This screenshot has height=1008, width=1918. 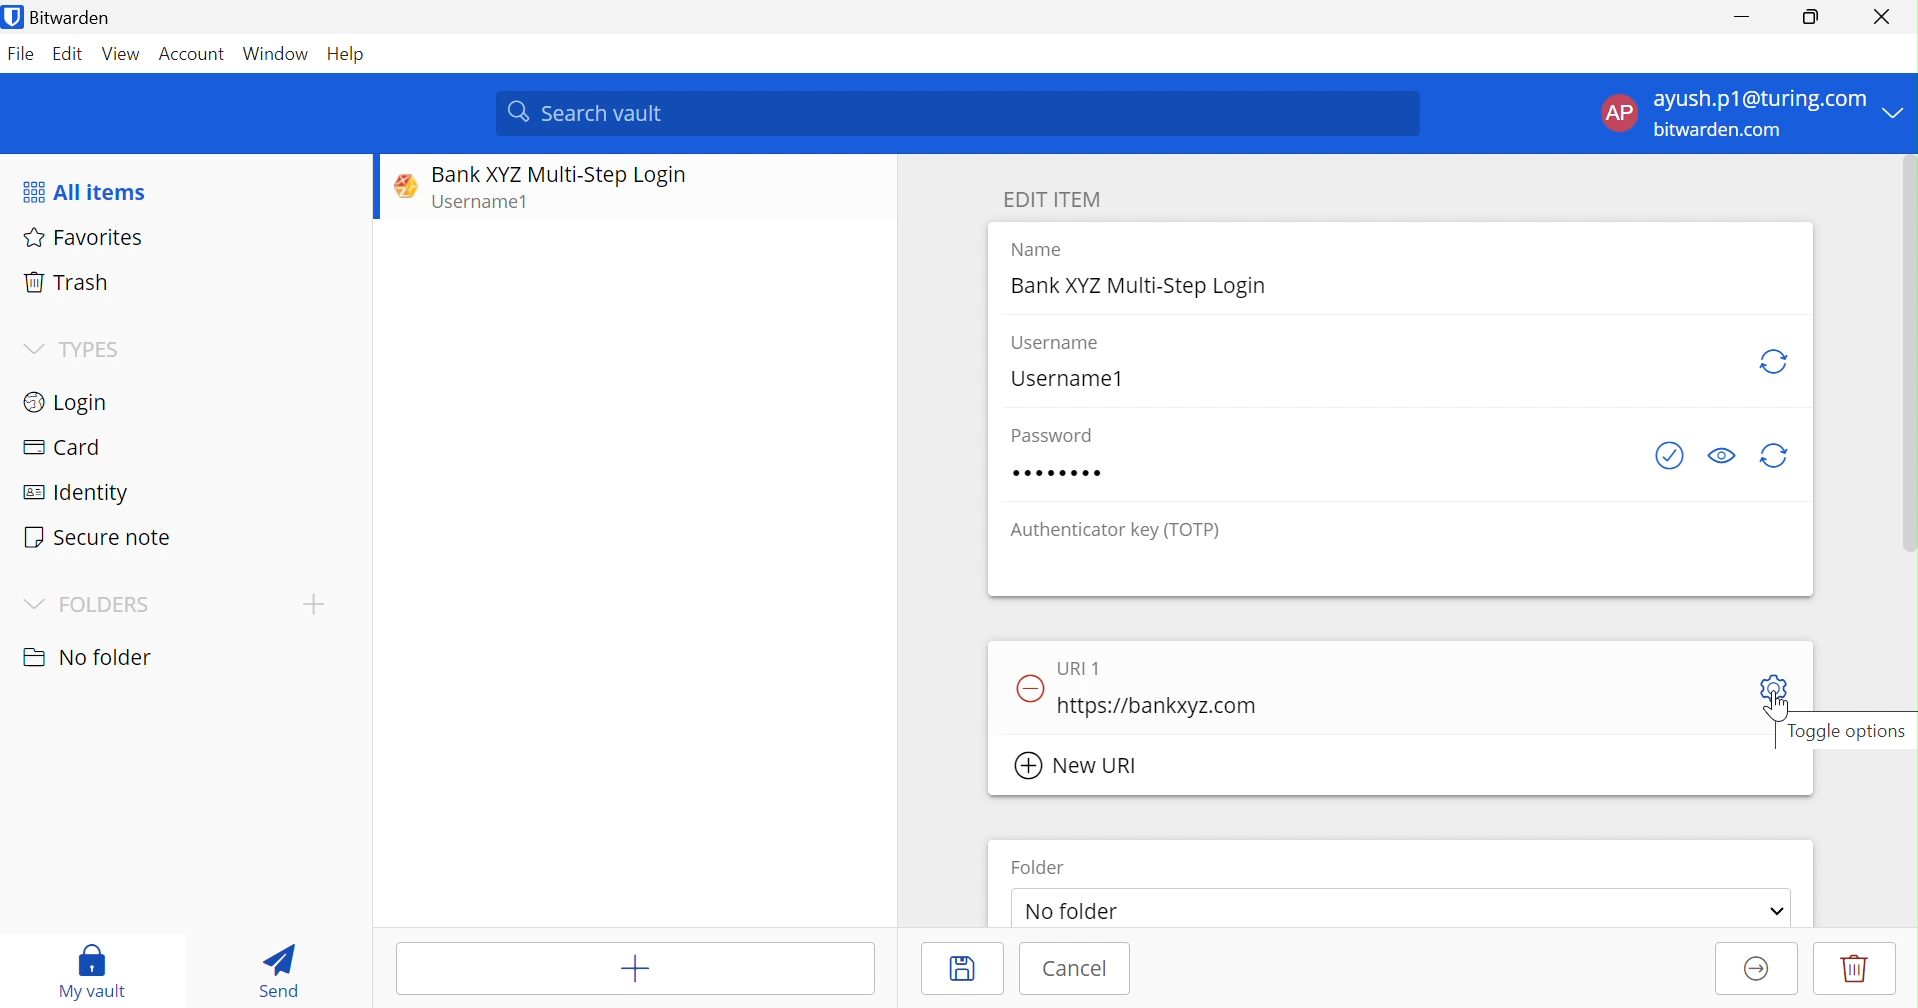 I want to click on Toggle options, so click(x=1852, y=734).